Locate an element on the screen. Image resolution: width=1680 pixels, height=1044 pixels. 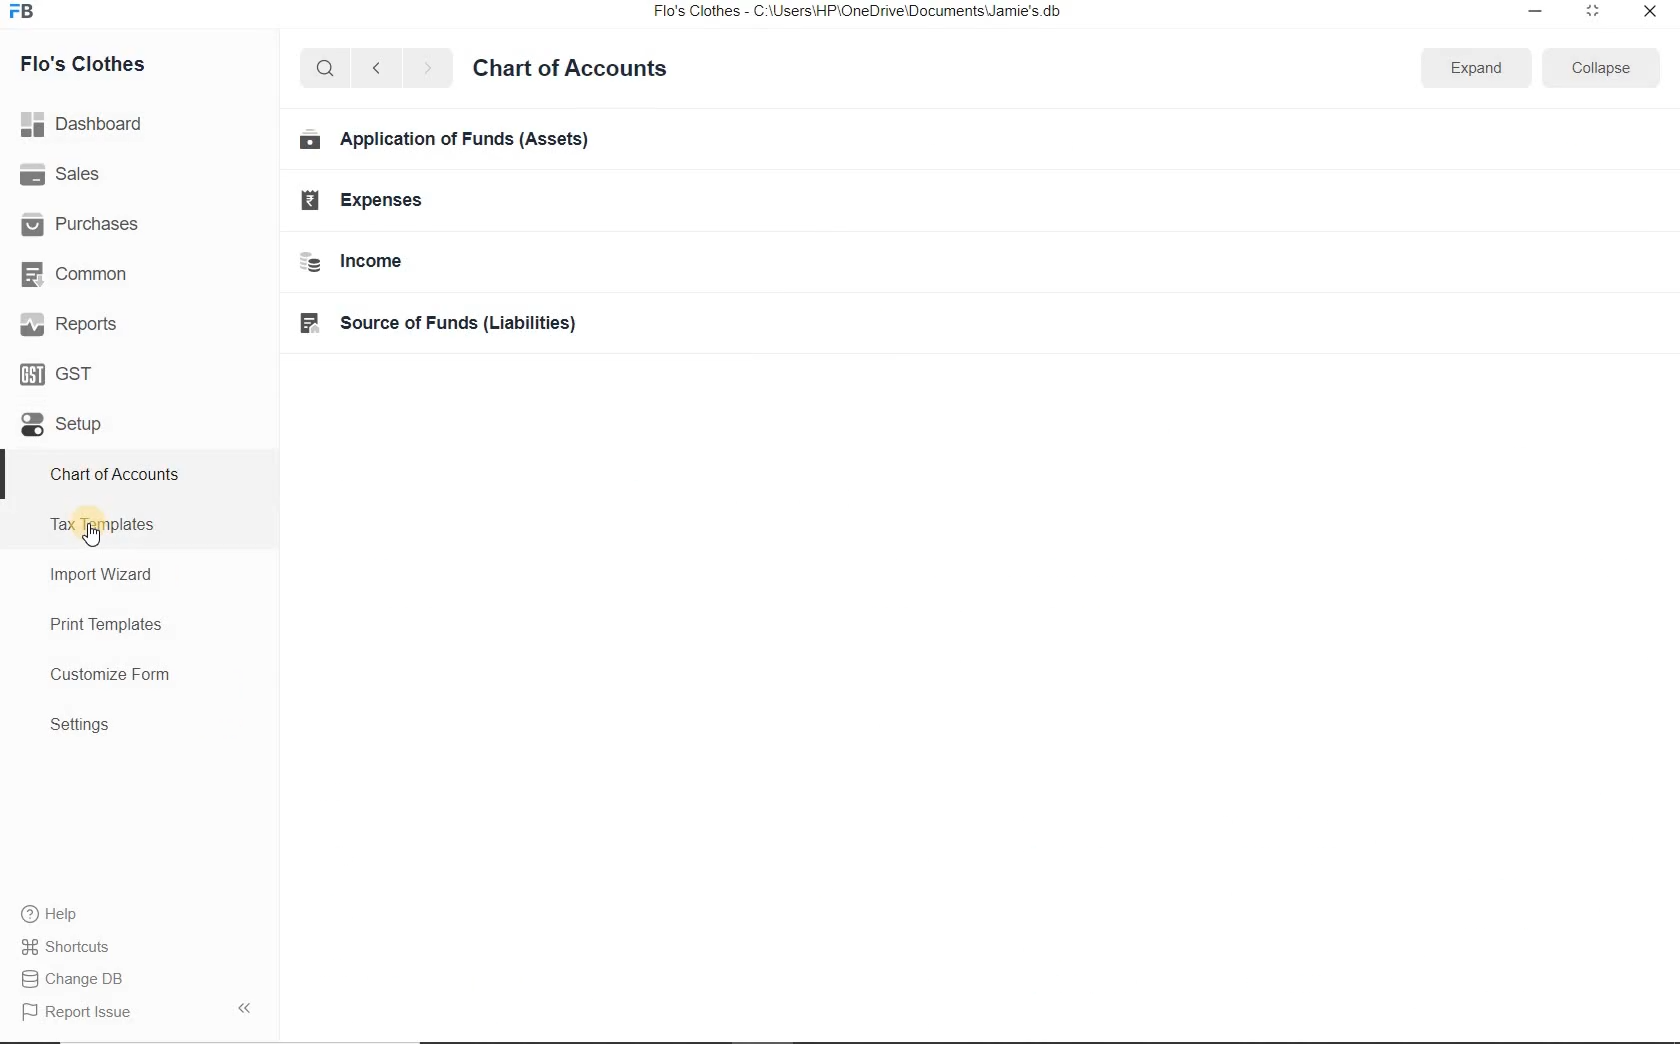
Forward is located at coordinates (429, 68).